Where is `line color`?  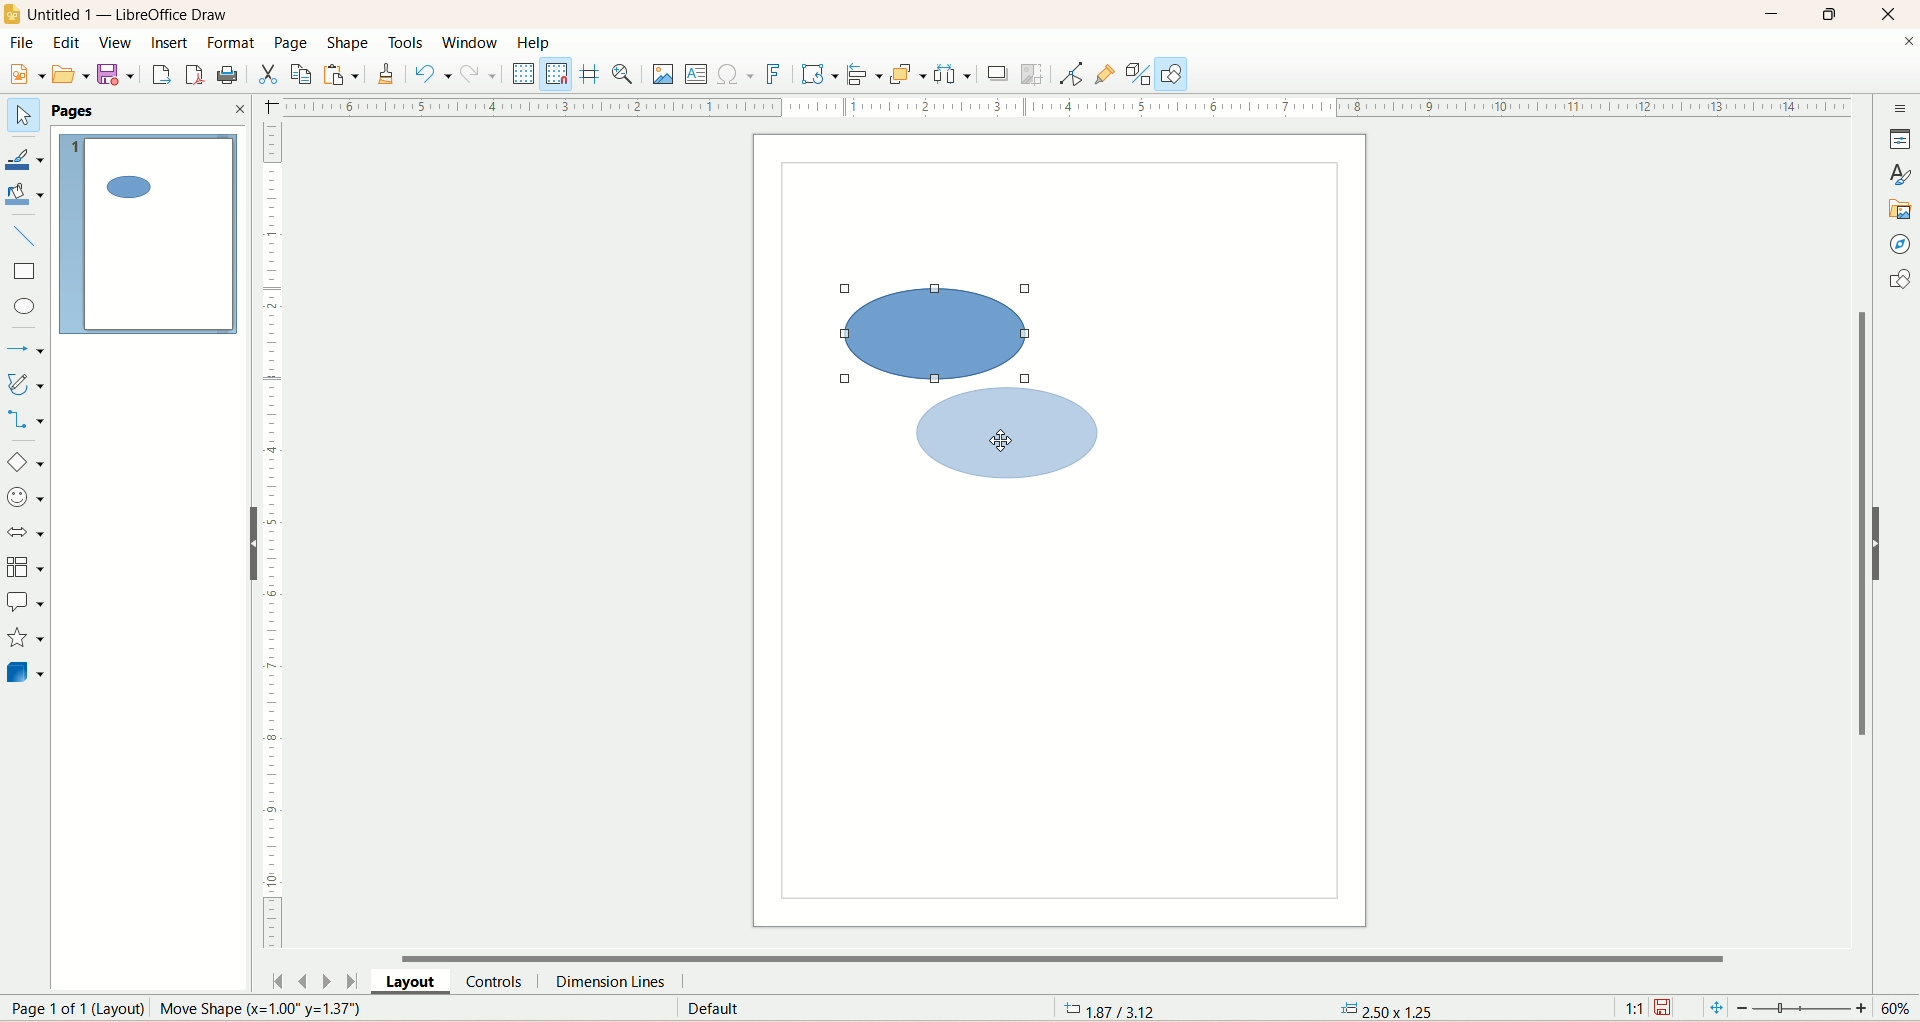 line color is located at coordinates (27, 155).